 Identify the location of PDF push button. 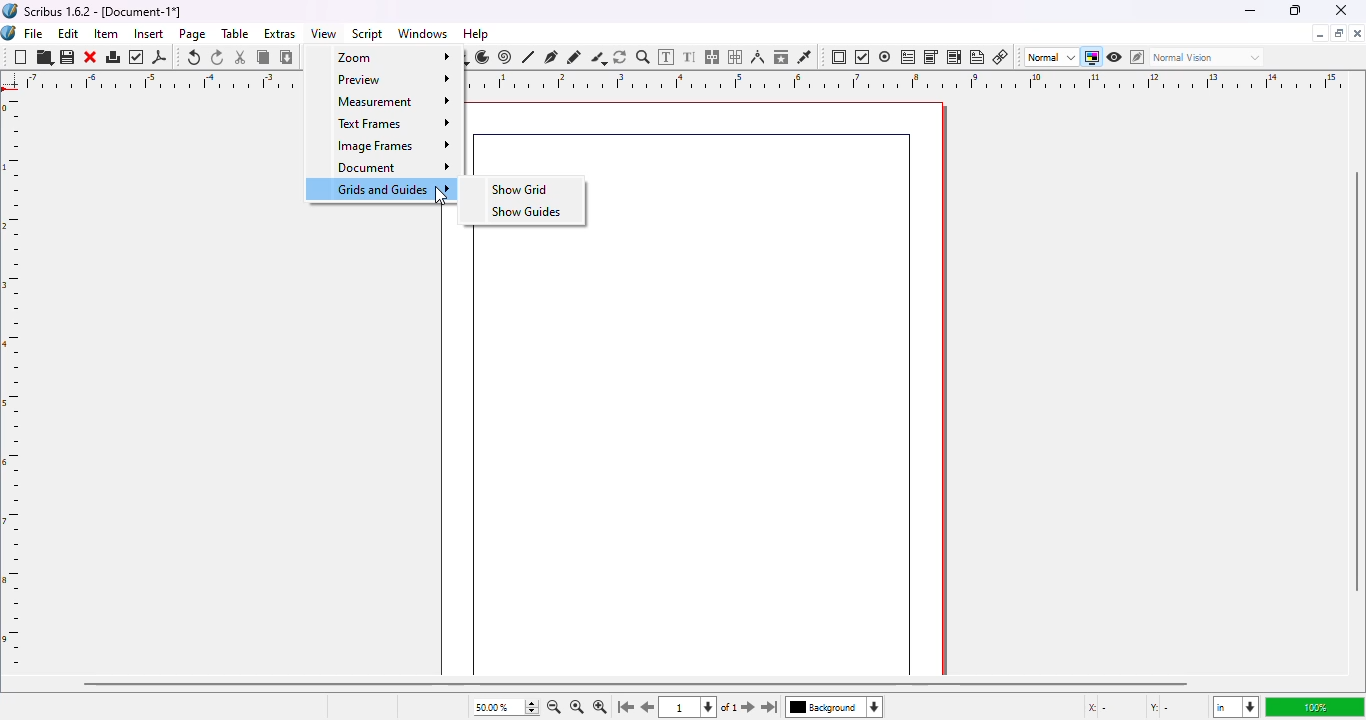
(839, 57).